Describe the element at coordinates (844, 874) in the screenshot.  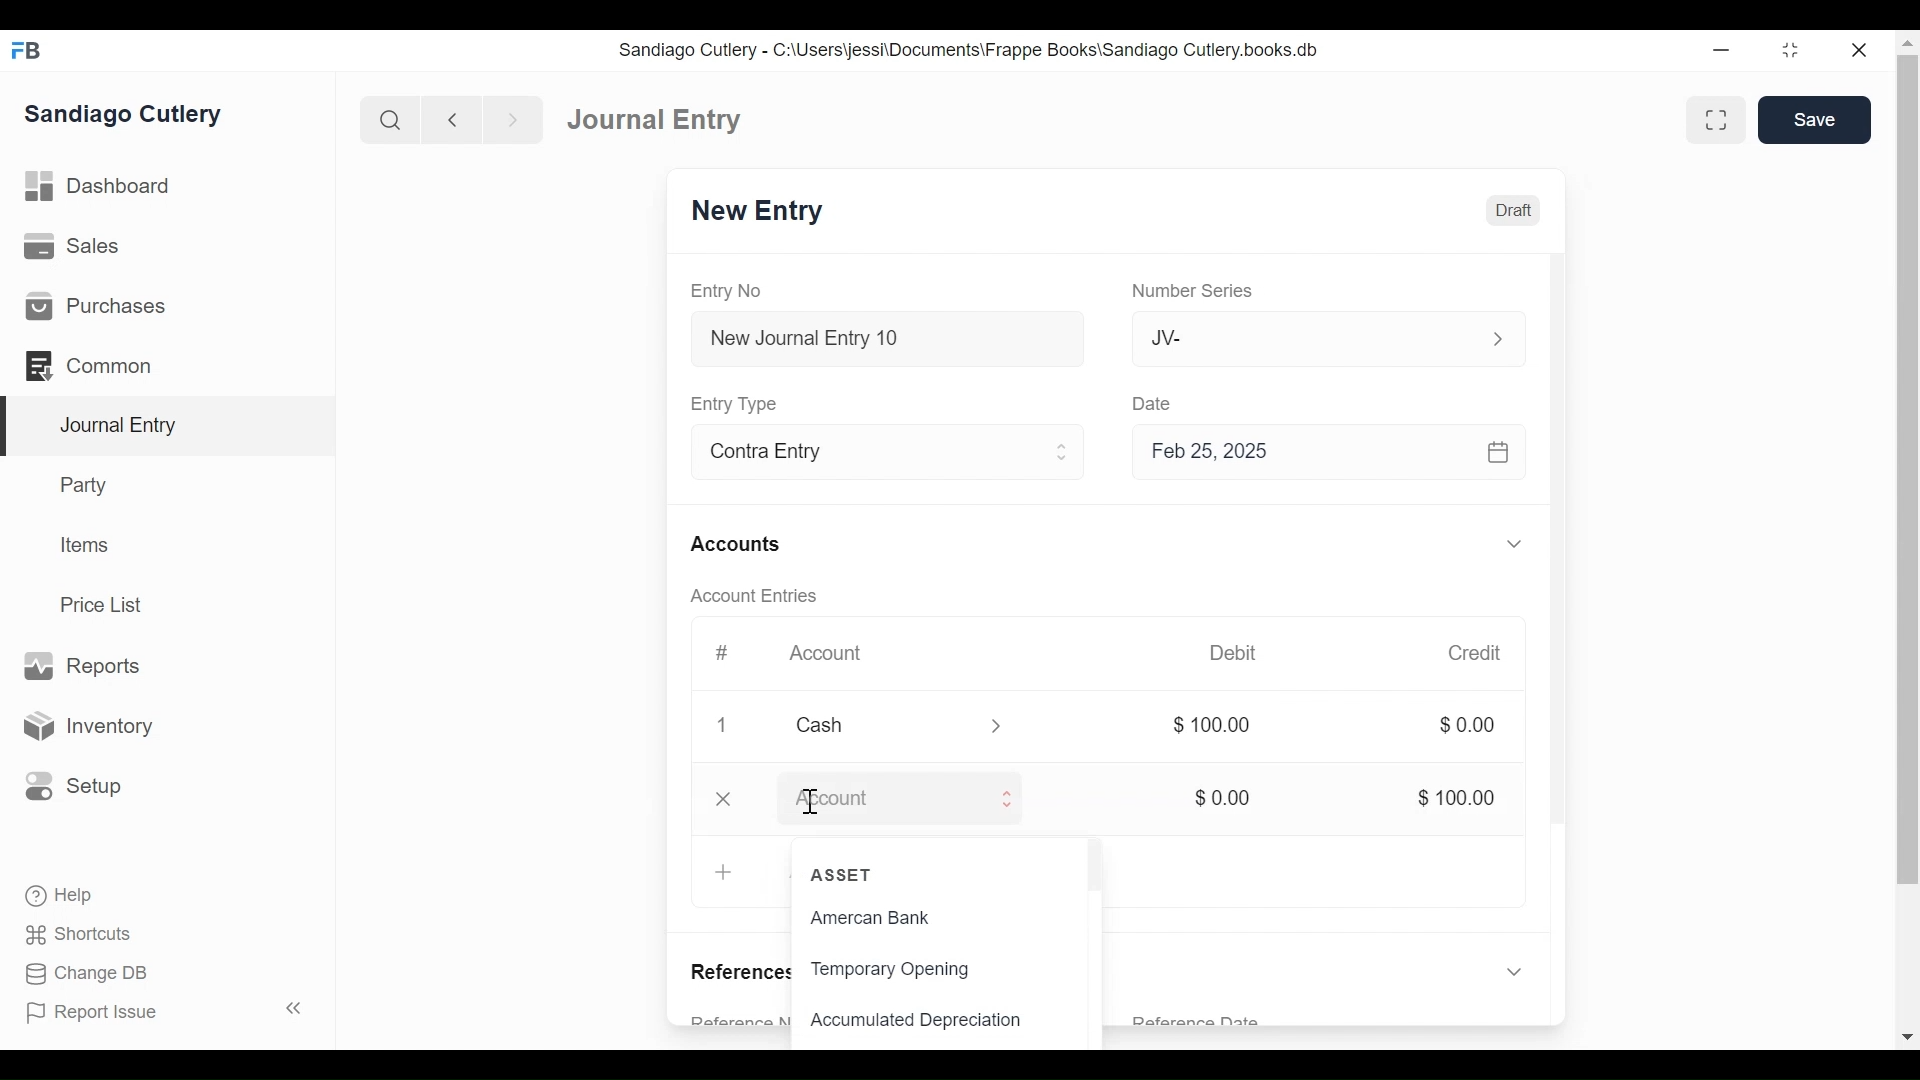
I see `ASSET` at that location.